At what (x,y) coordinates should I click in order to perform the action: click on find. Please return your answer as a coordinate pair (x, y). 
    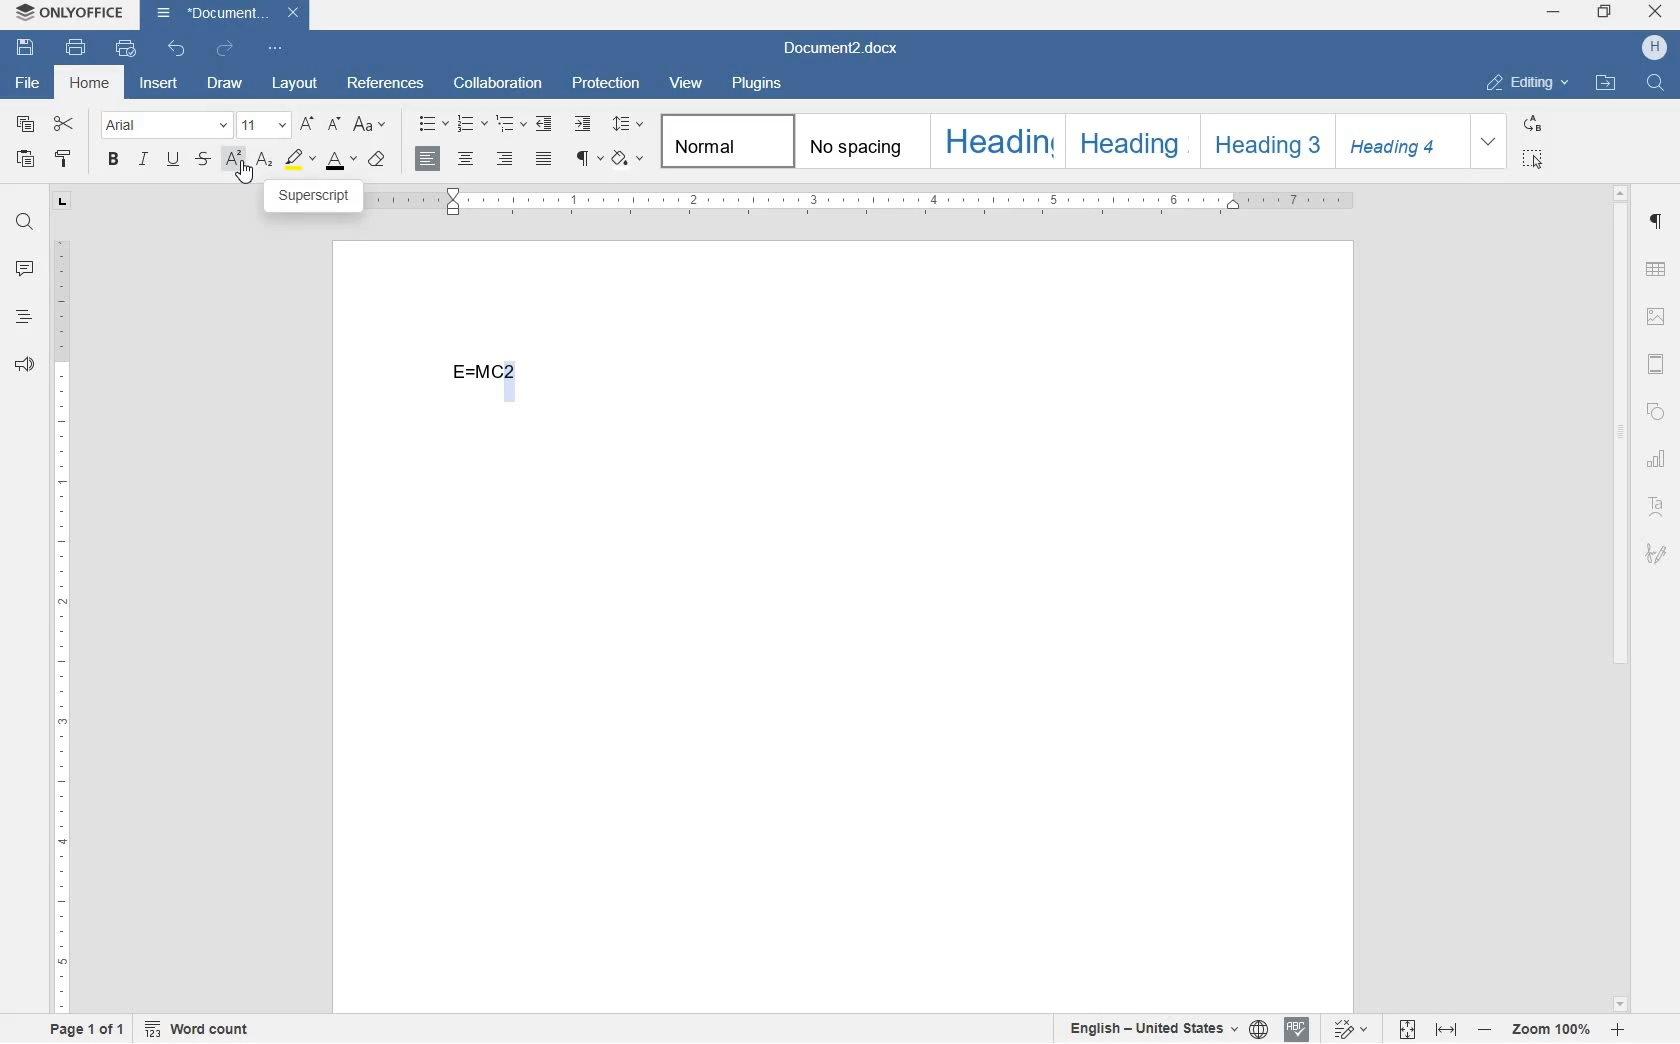
    Looking at the image, I should click on (1653, 82).